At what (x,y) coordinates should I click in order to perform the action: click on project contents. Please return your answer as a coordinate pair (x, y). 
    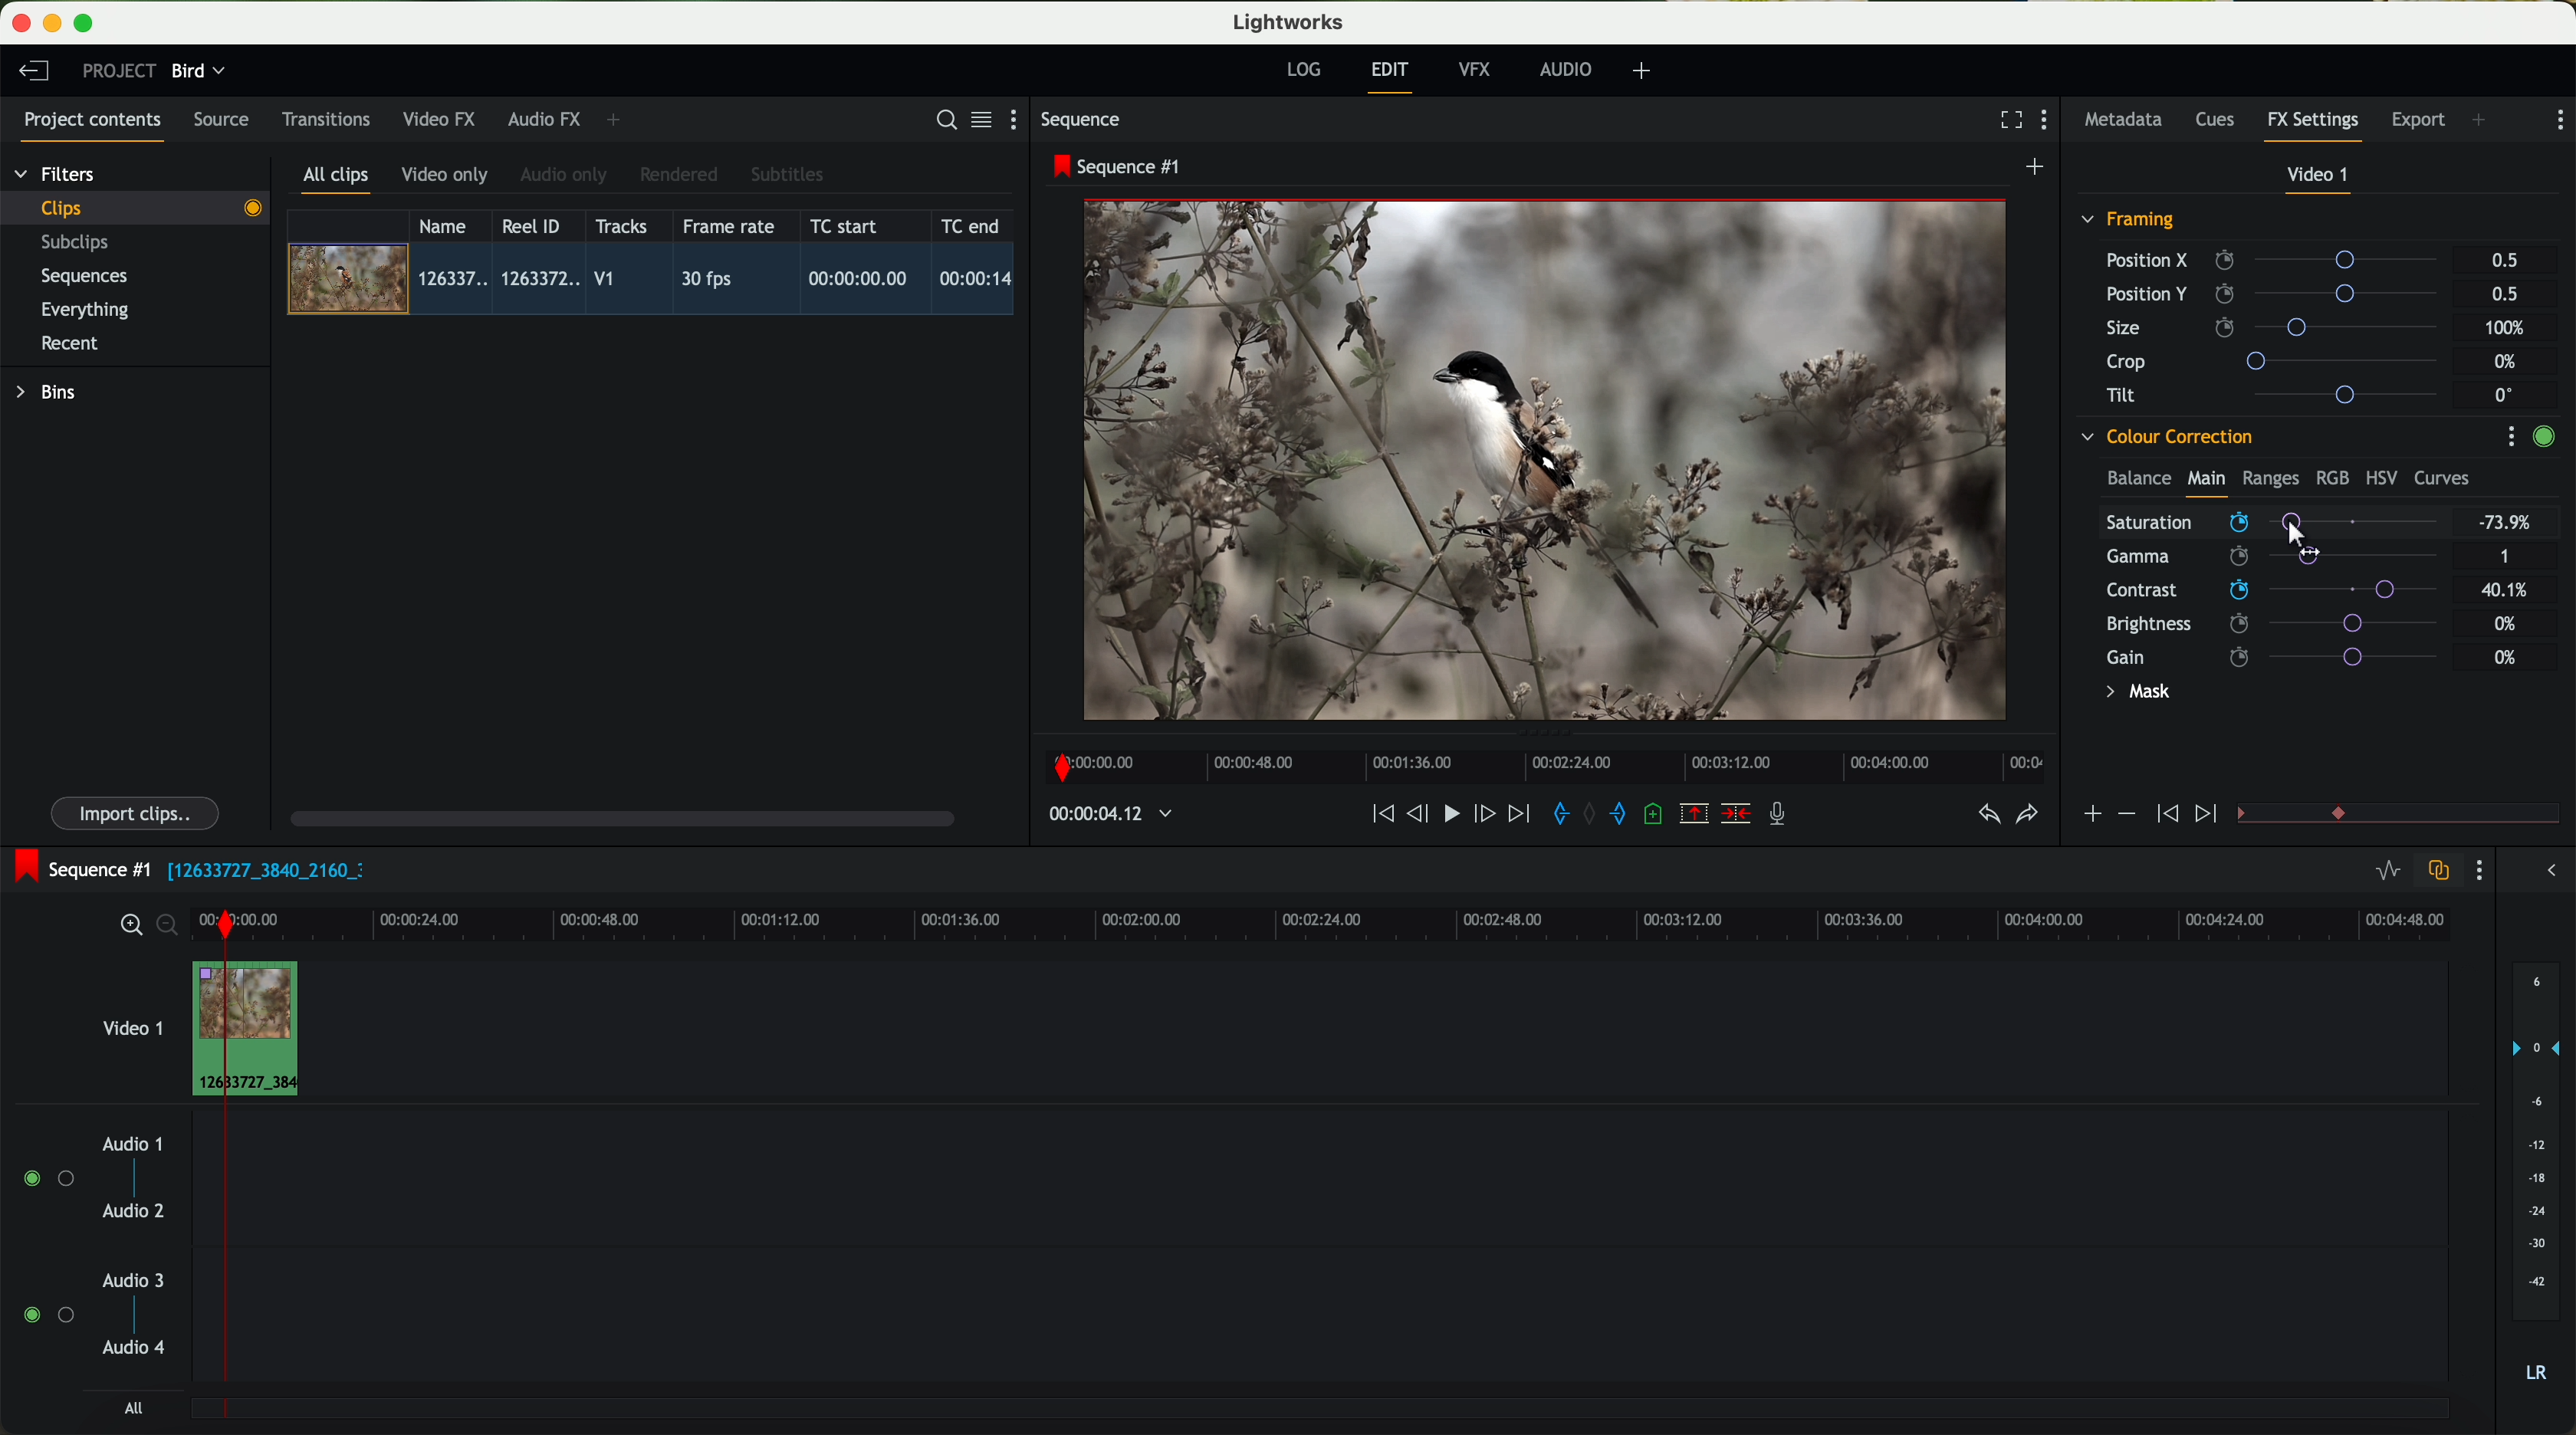
    Looking at the image, I should click on (93, 126).